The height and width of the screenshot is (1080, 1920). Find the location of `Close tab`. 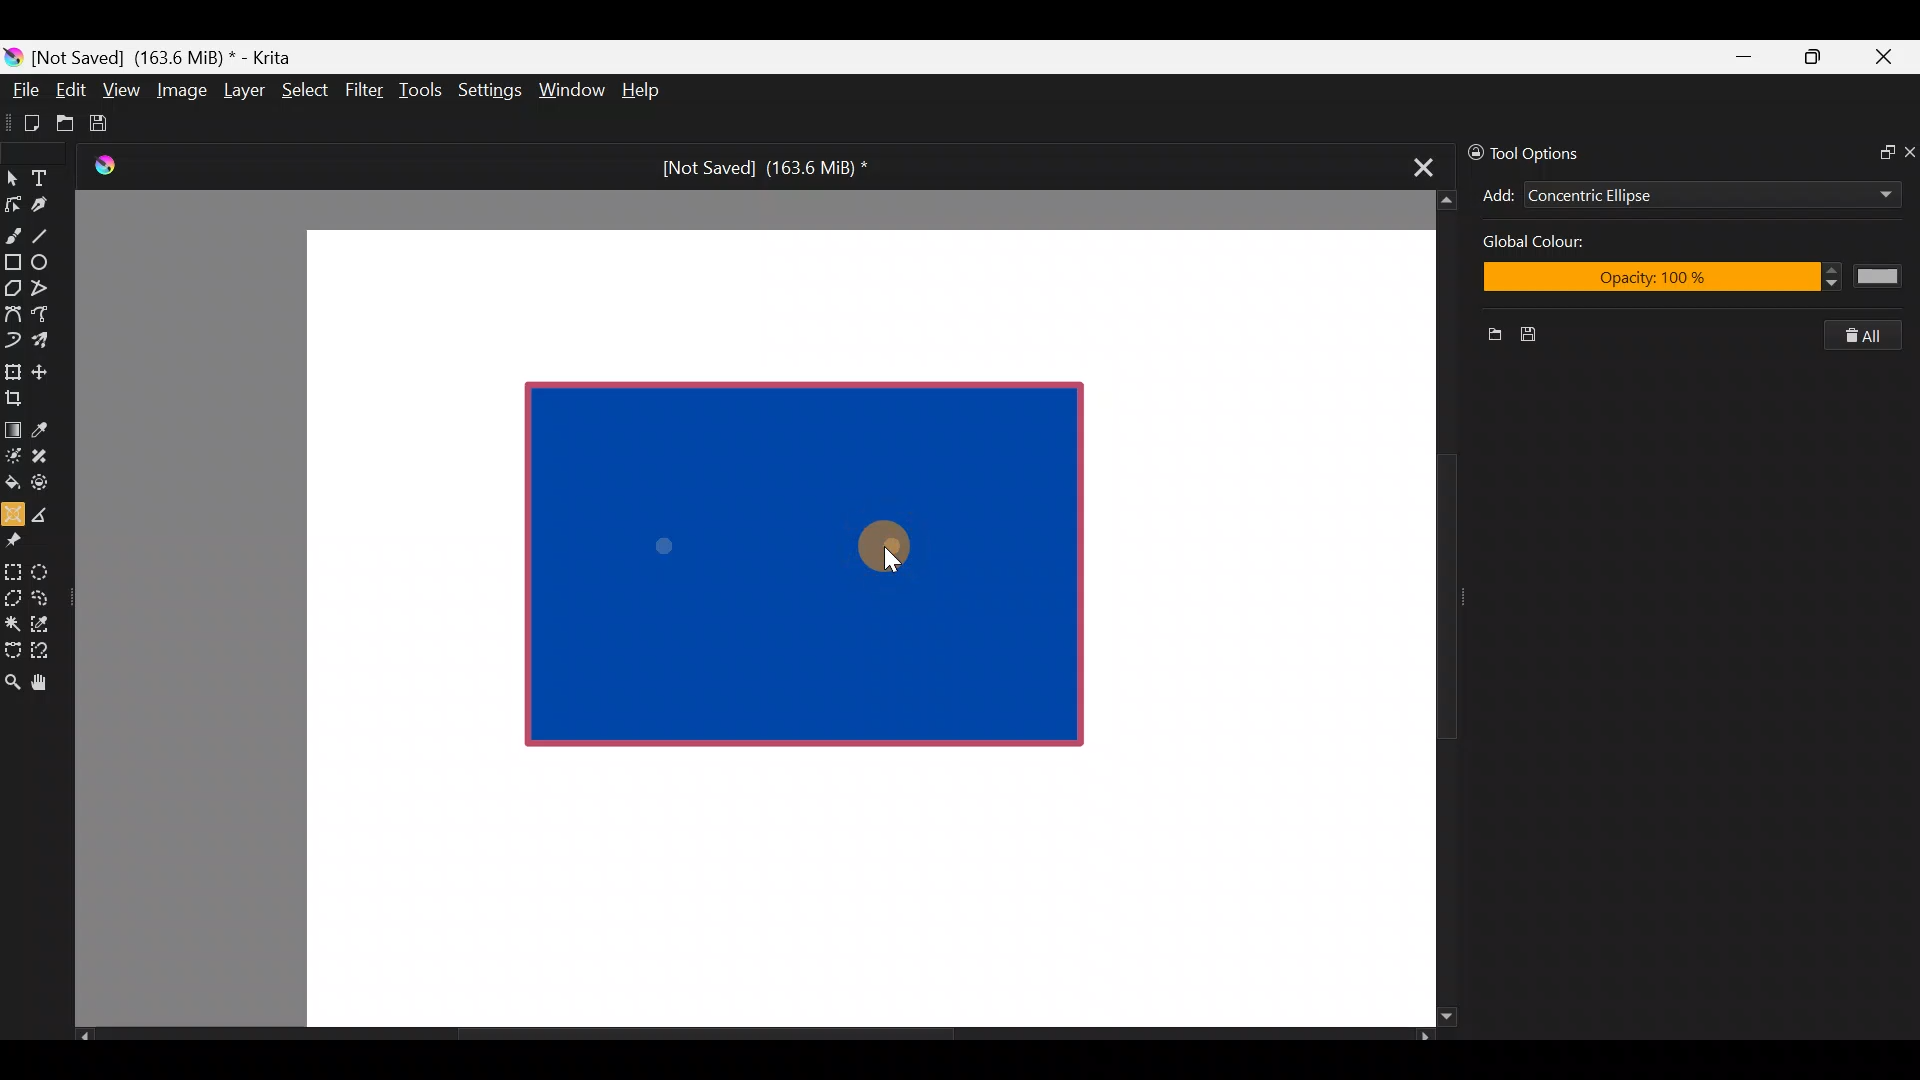

Close tab is located at coordinates (1417, 164).